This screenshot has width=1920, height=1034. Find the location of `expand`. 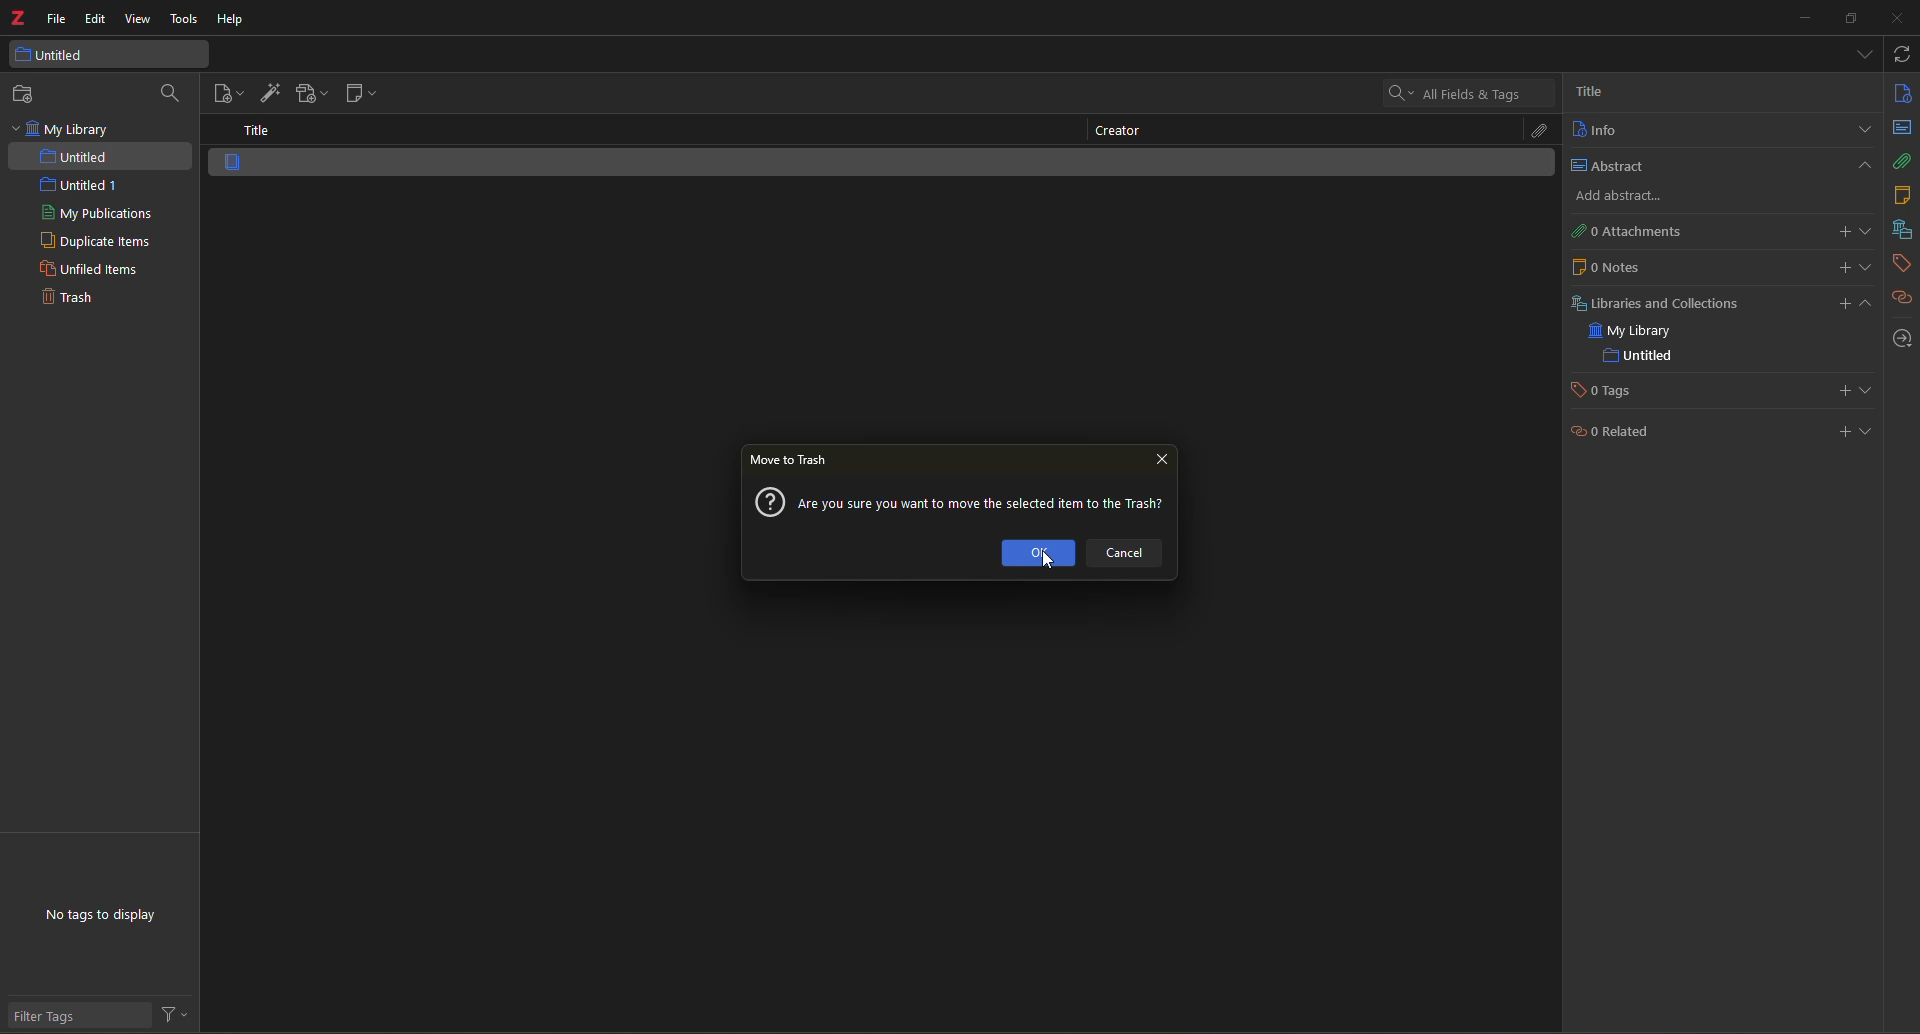

expand is located at coordinates (1869, 267).